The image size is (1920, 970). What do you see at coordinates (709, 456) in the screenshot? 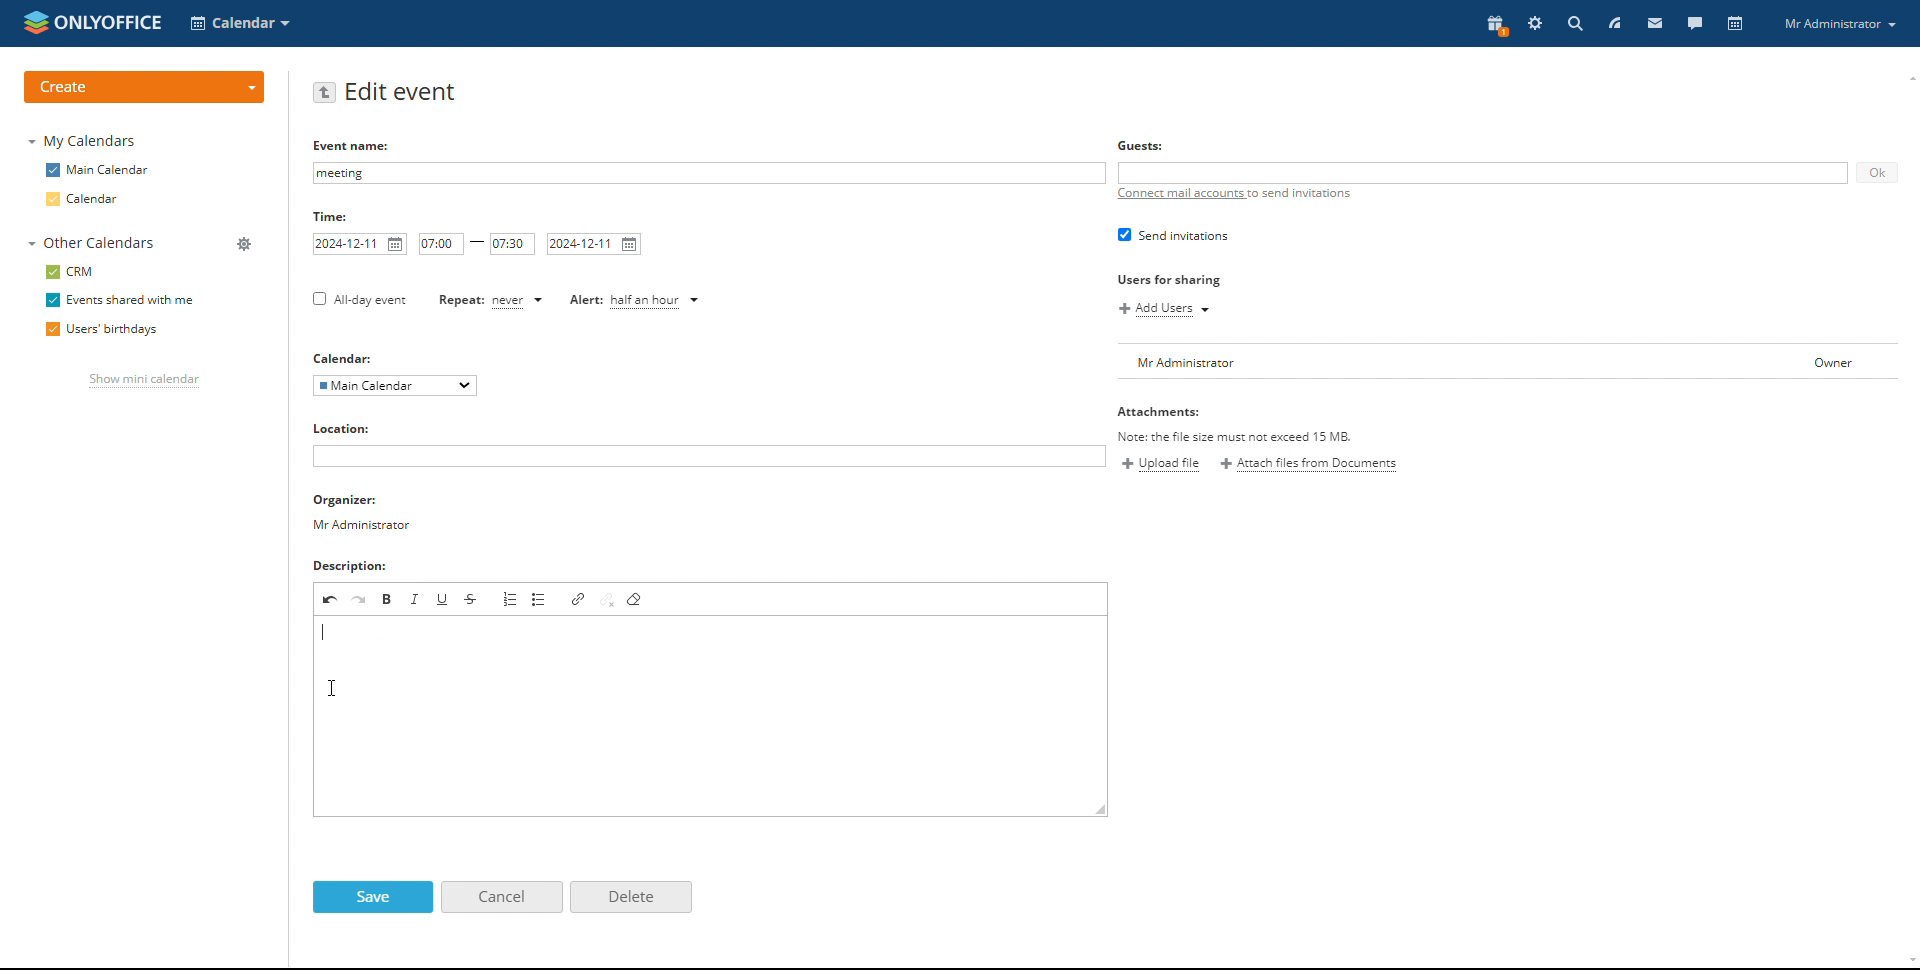
I see `add location` at bounding box center [709, 456].